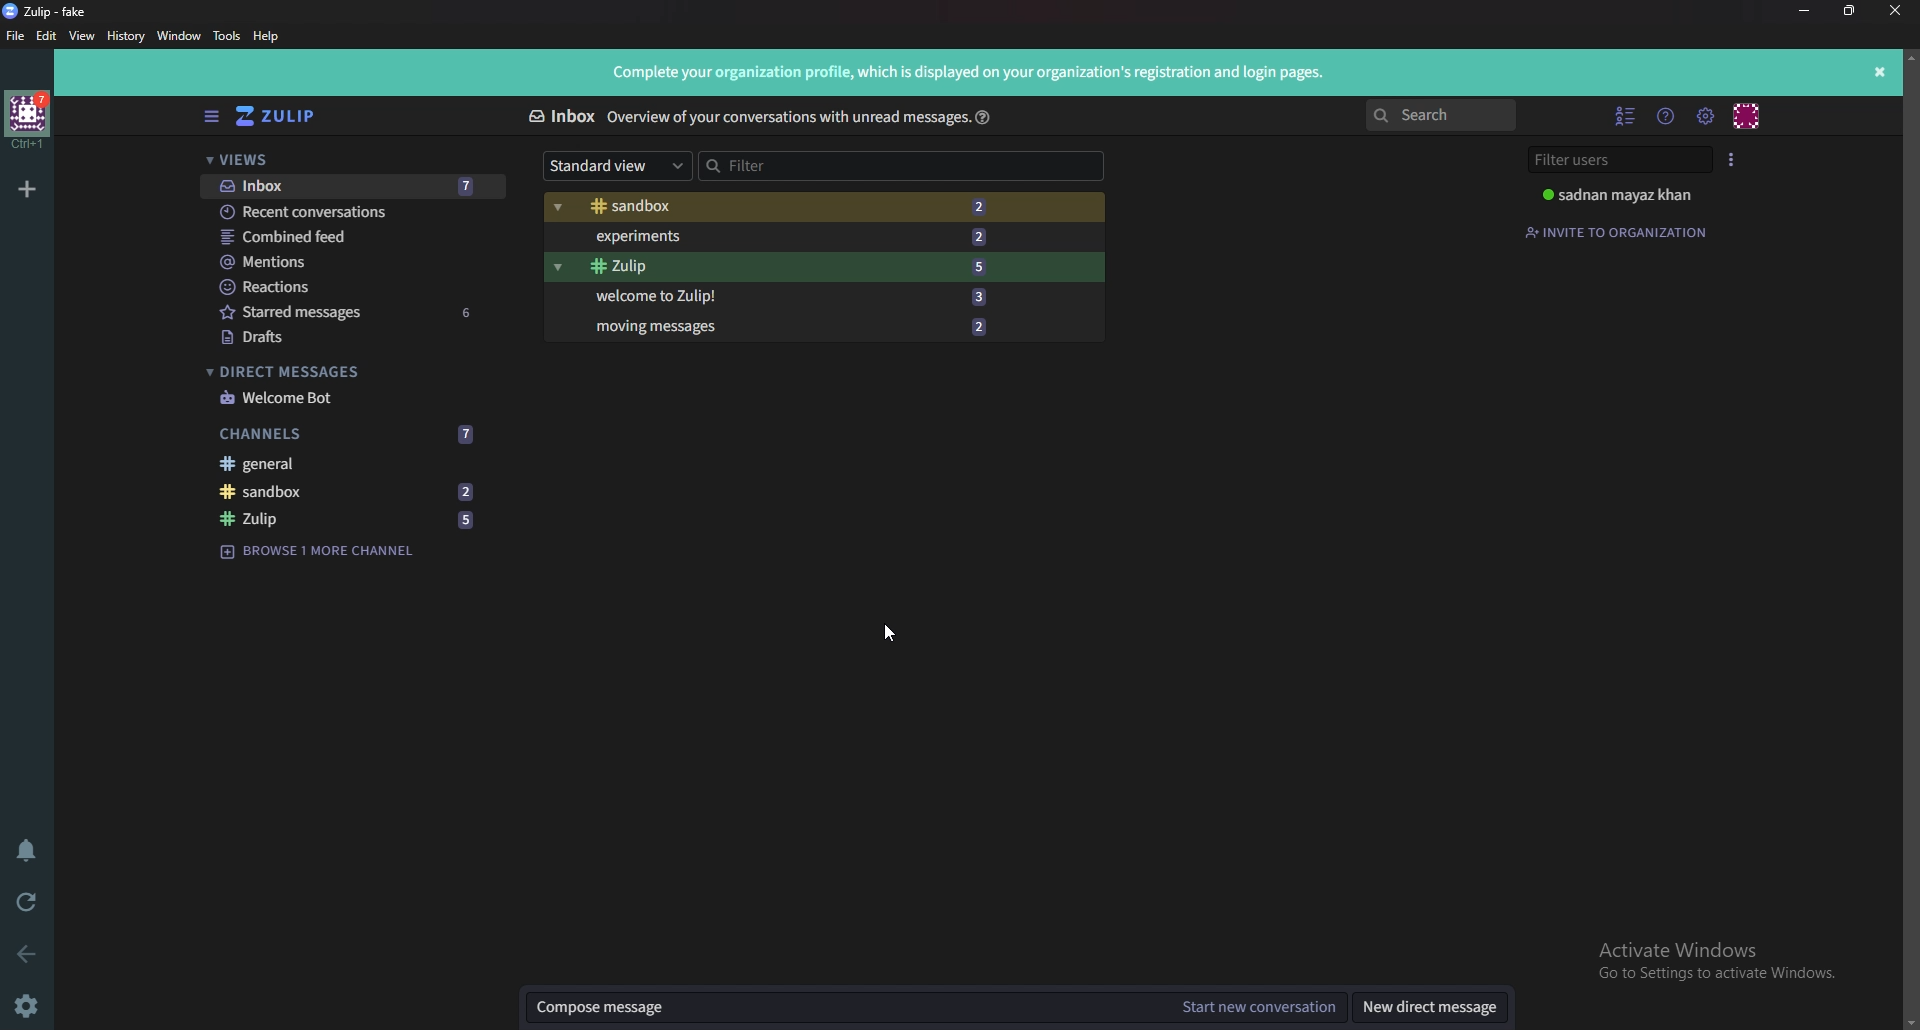 The image size is (1920, 1030). Describe the element at coordinates (51, 12) in the screenshot. I see `Zulip - fake` at that location.